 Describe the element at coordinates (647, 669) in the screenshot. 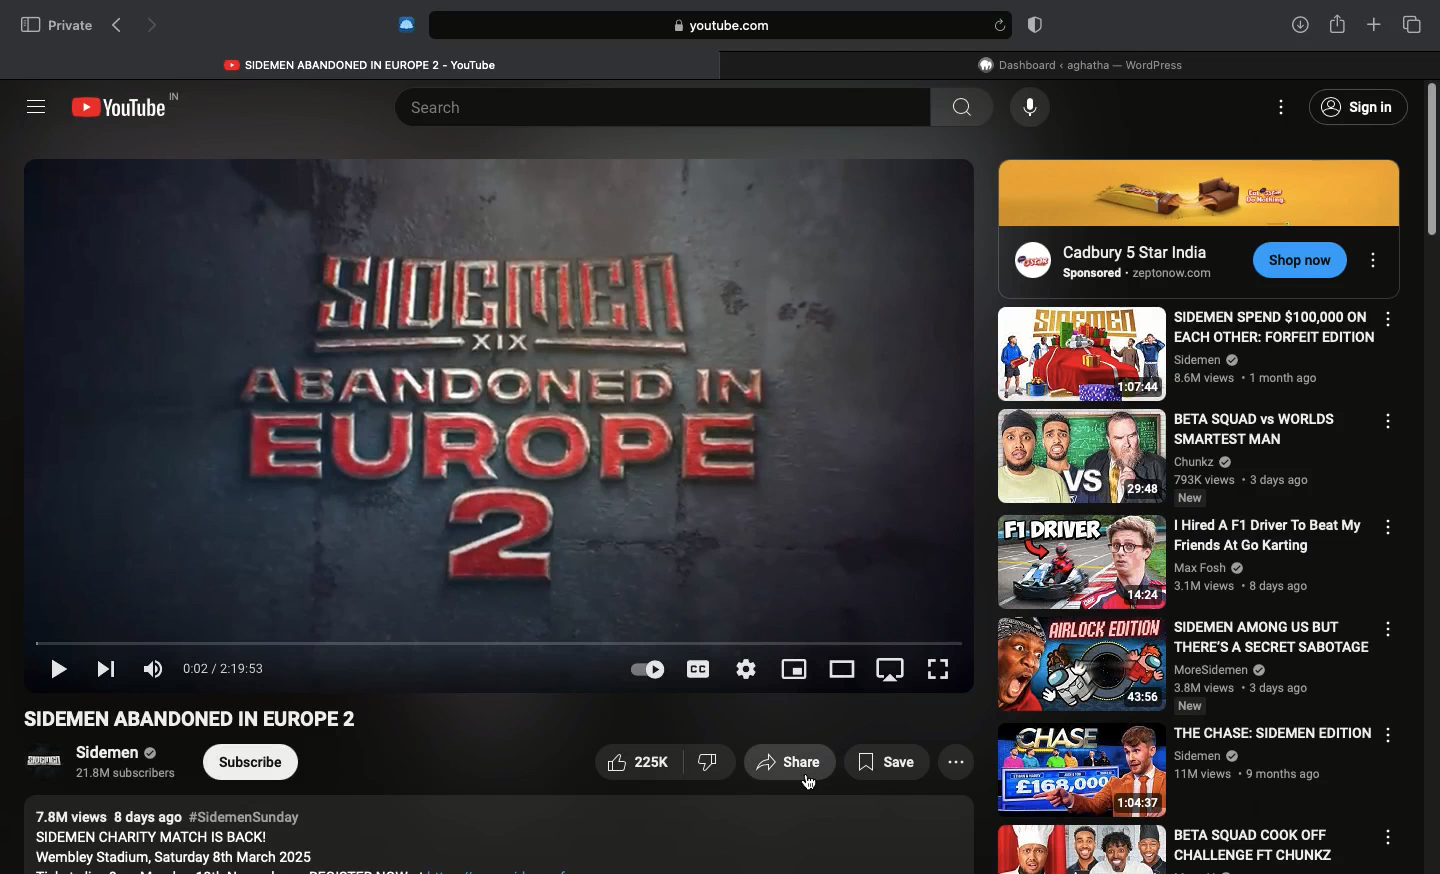

I see `Auto` at that location.